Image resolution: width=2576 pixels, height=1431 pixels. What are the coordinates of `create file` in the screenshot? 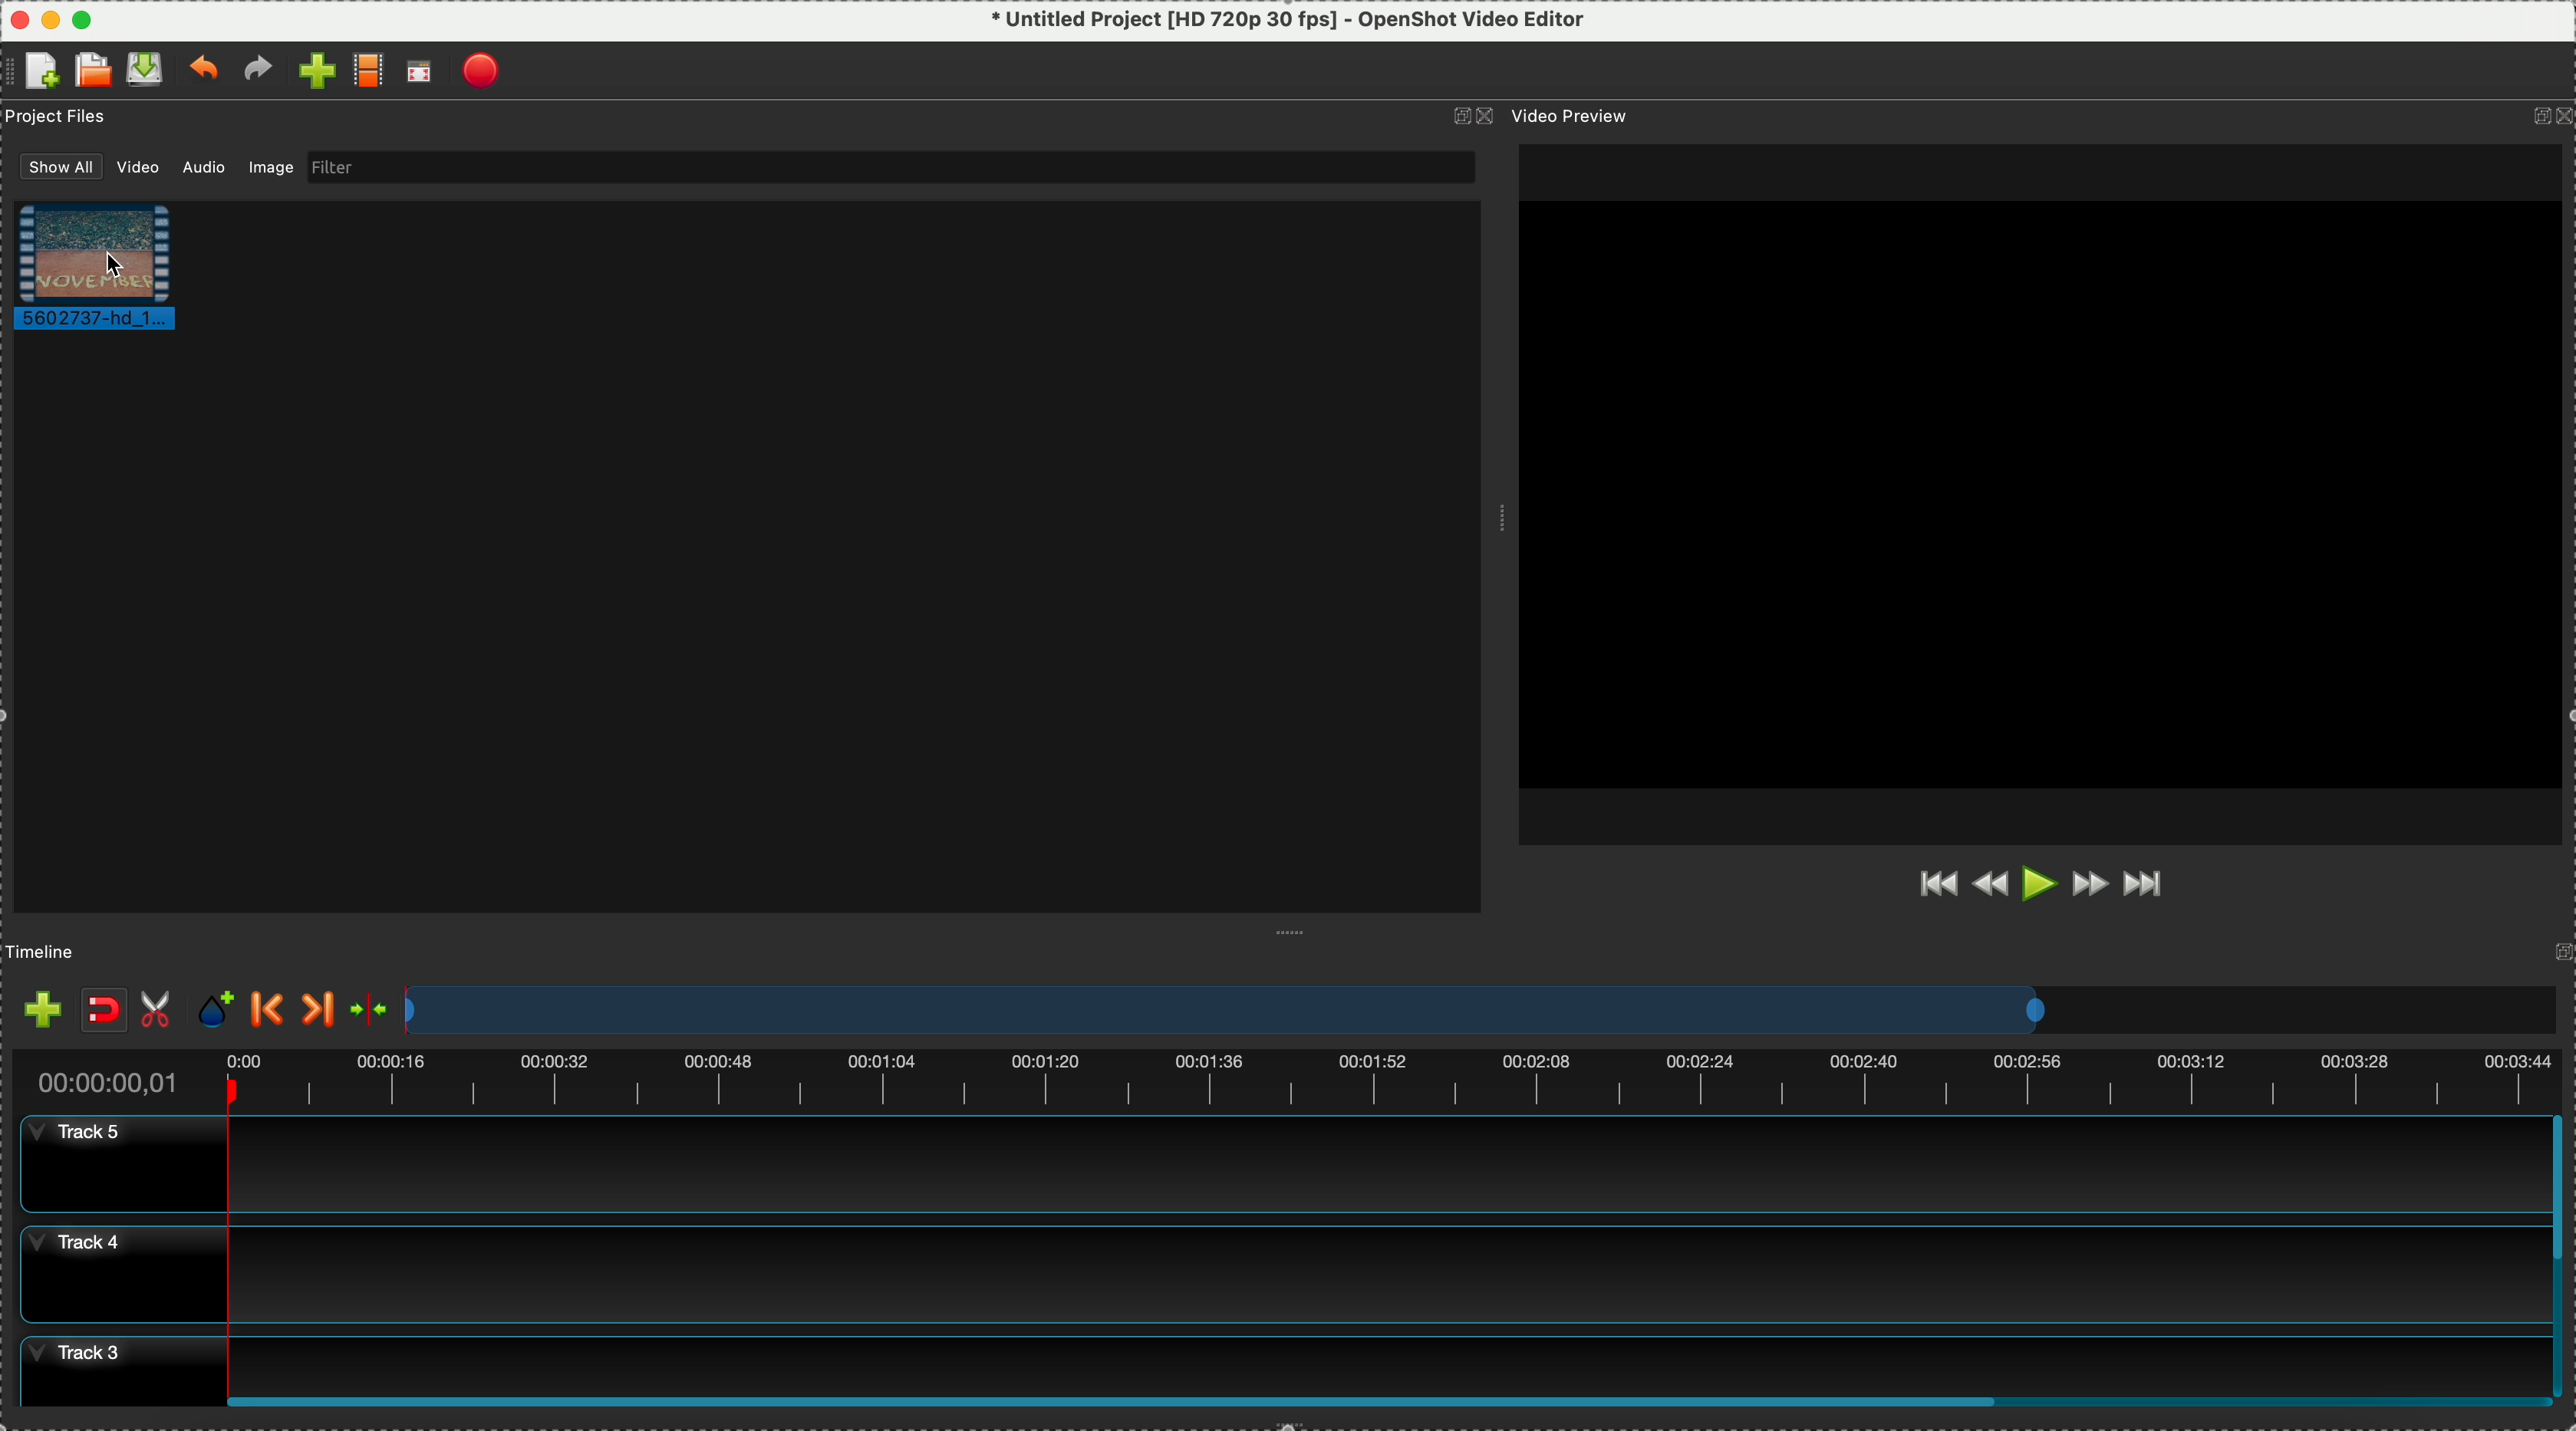 It's located at (37, 72).